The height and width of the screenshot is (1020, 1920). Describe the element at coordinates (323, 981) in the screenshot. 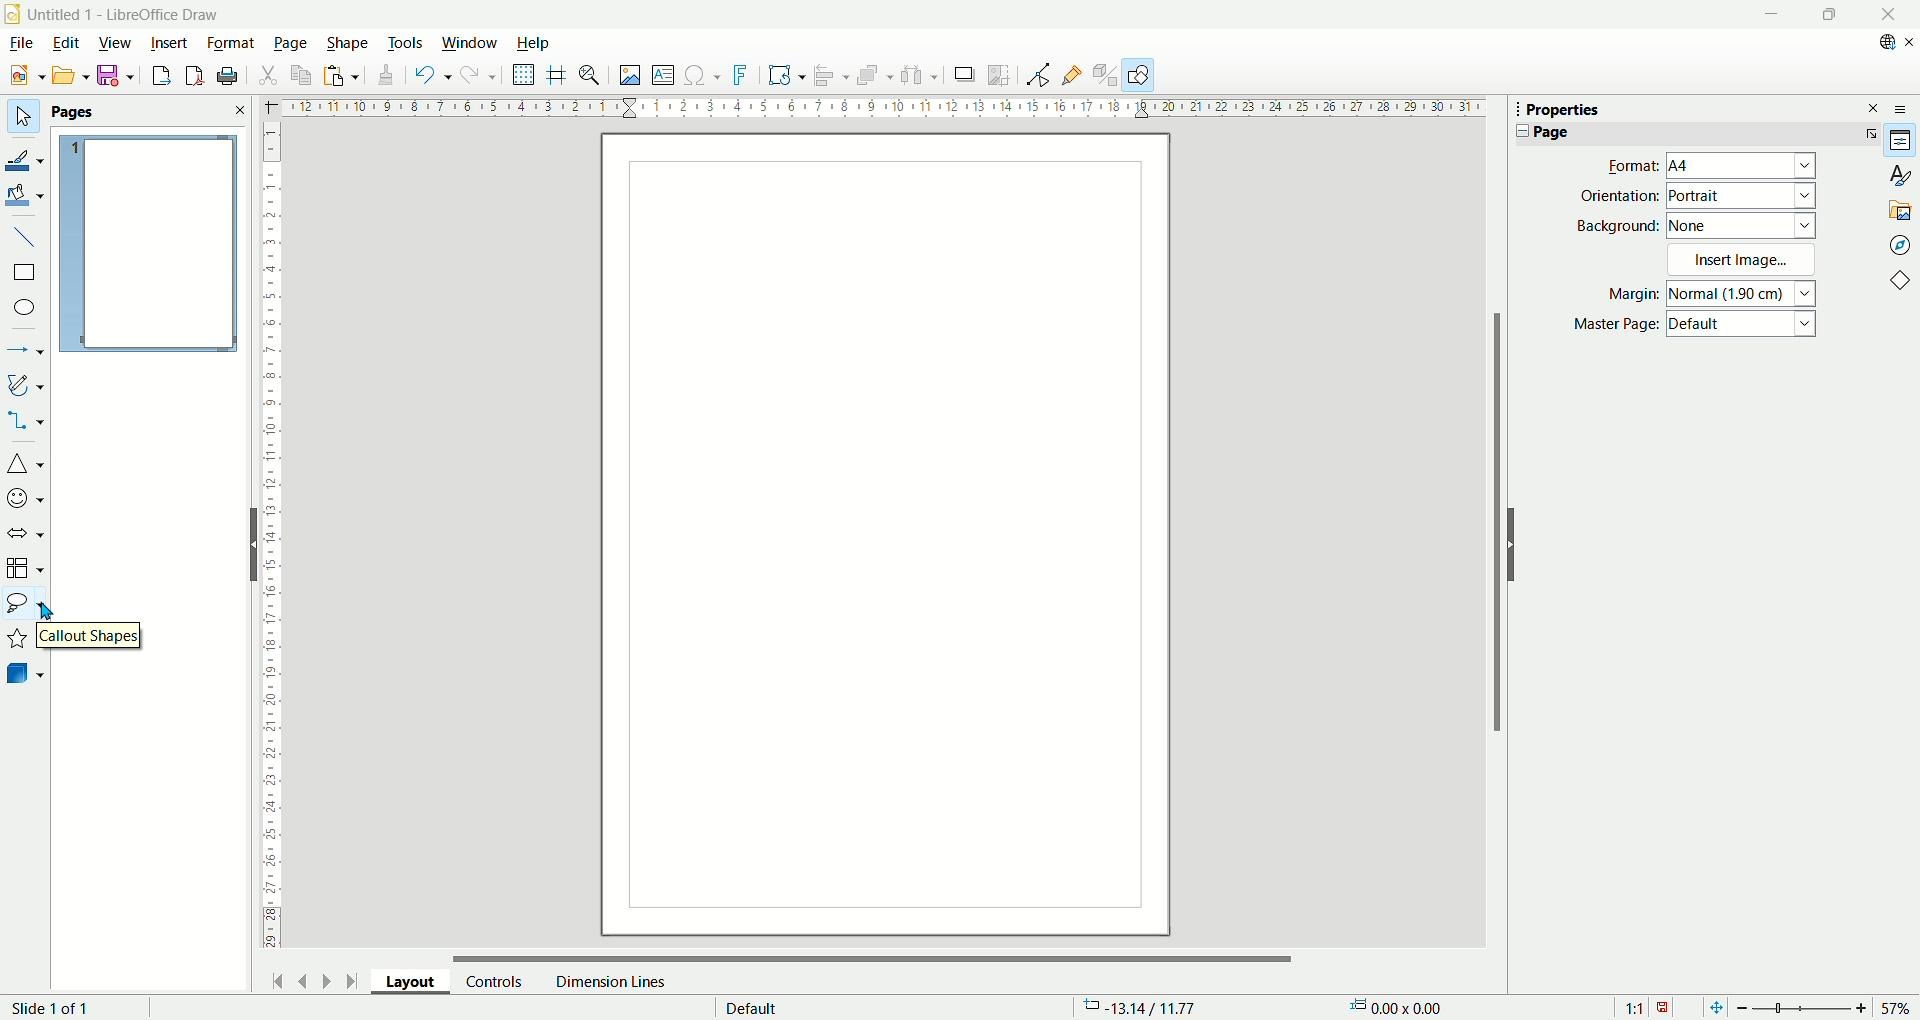

I see `next page` at that location.